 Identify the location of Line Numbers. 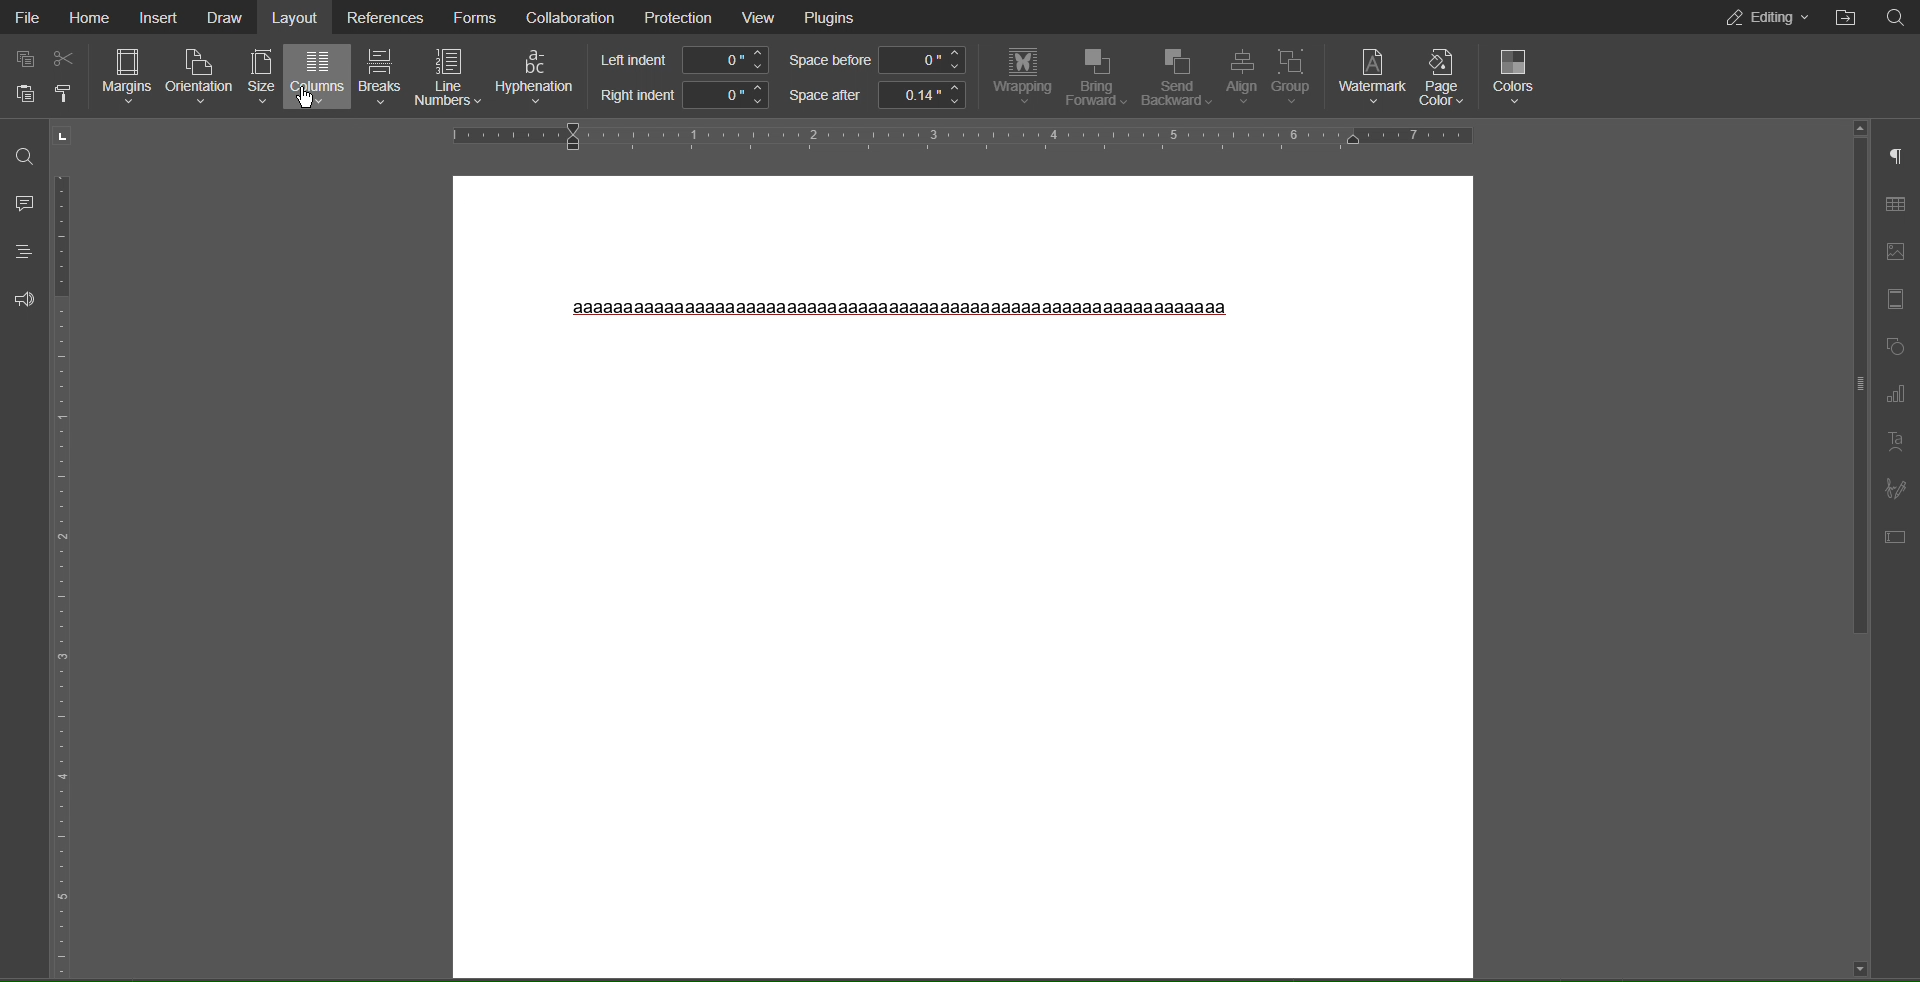
(449, 78).